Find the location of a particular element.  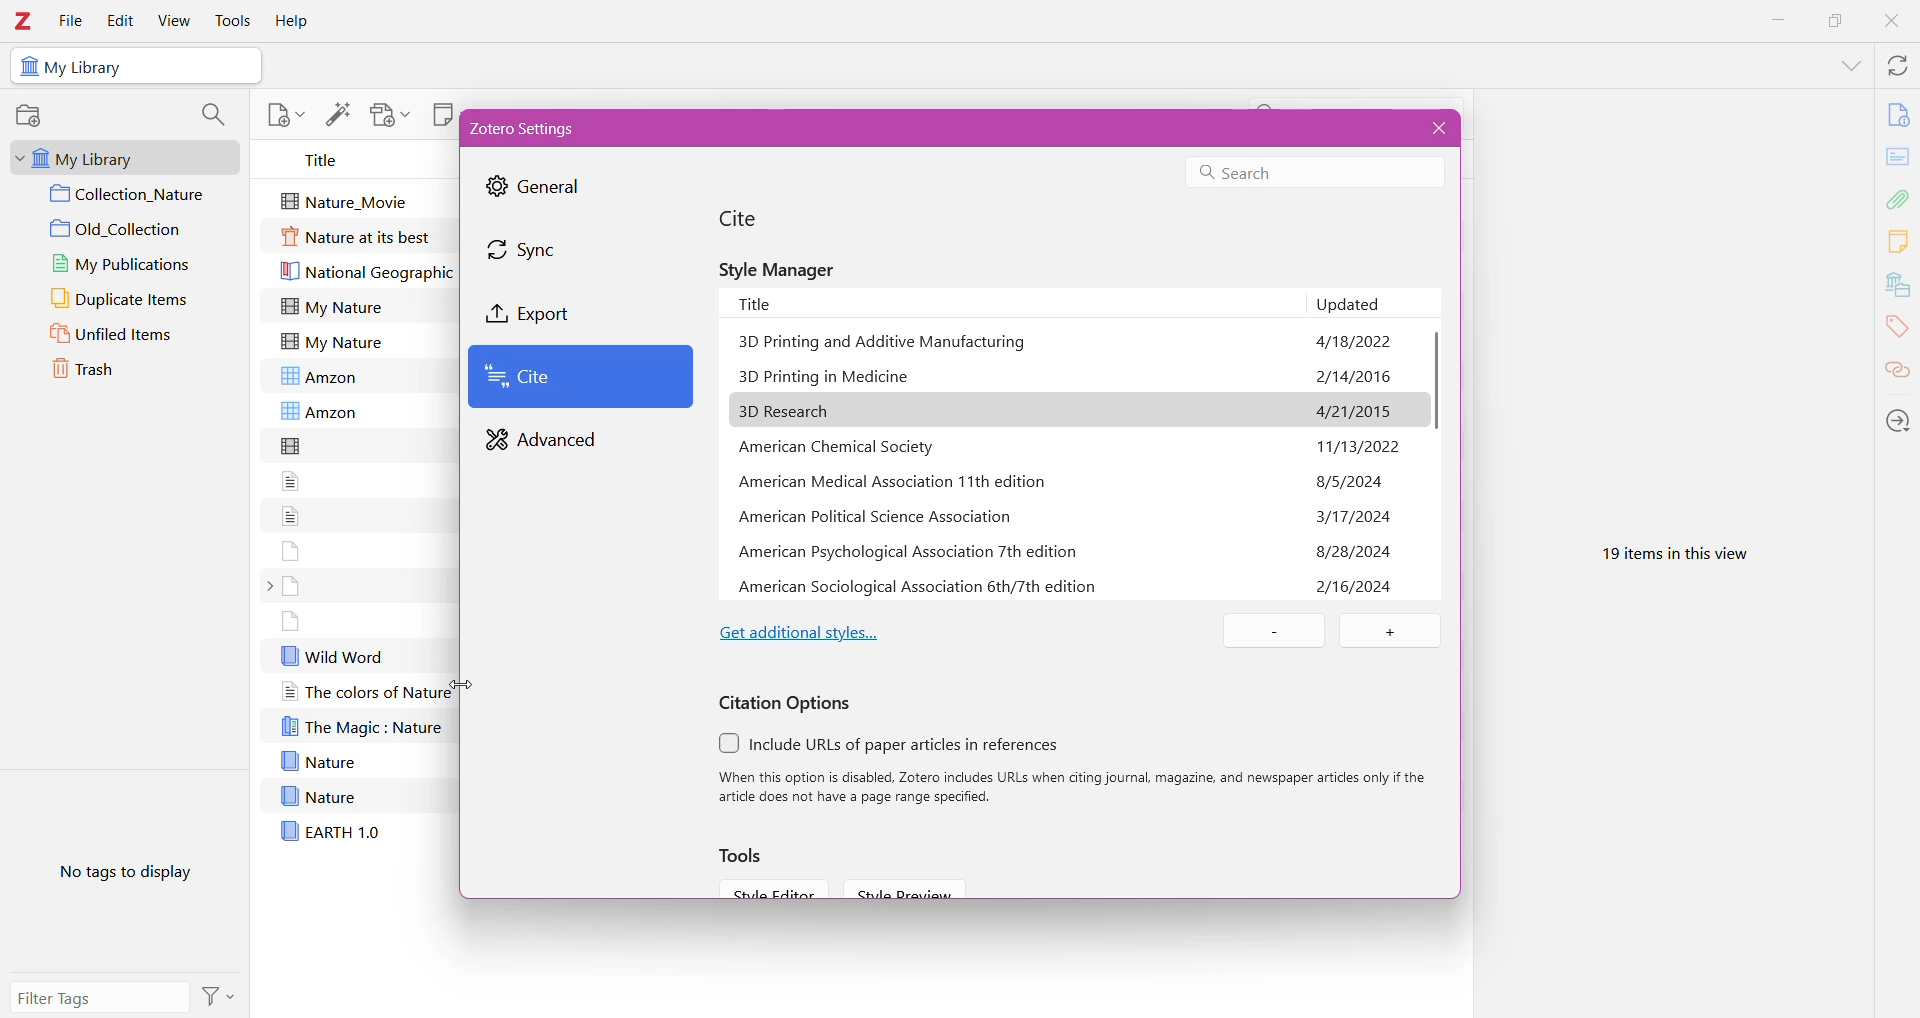

New Collection is located at coordinates (33, 116).